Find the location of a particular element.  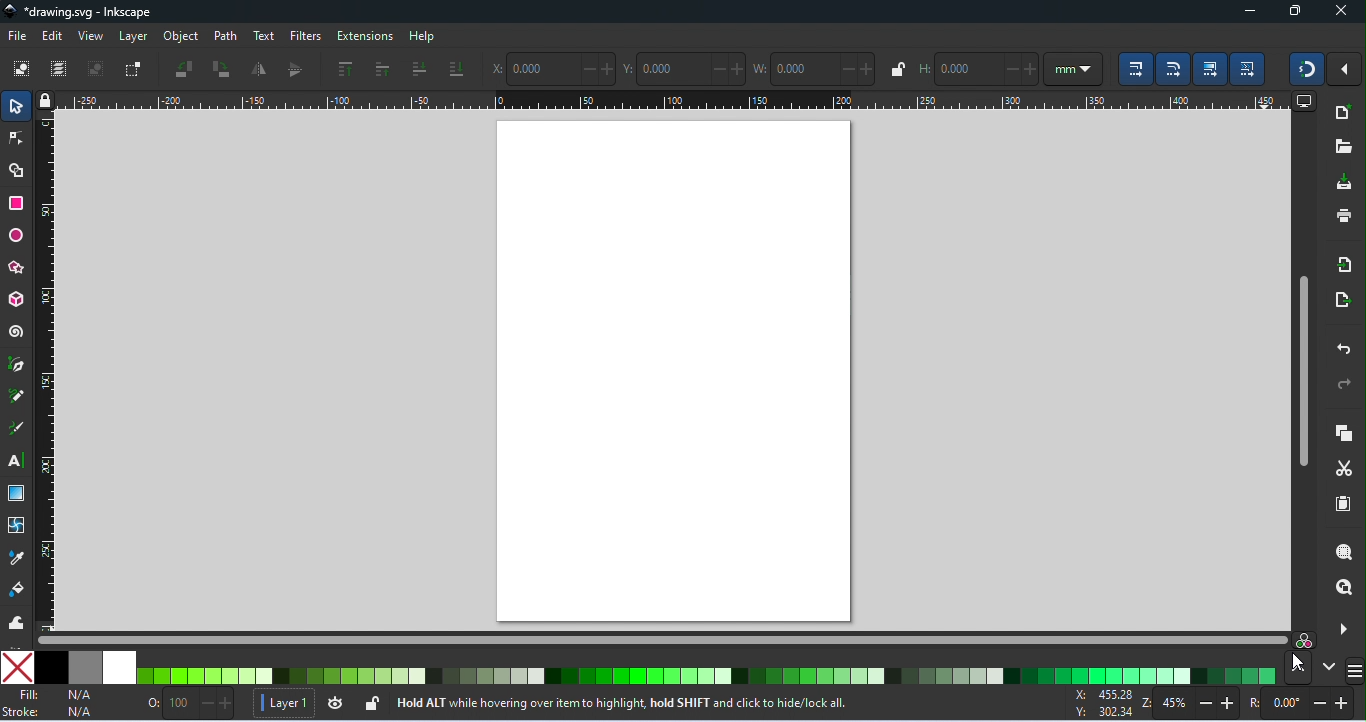

select is located at coordinates (16, 104).